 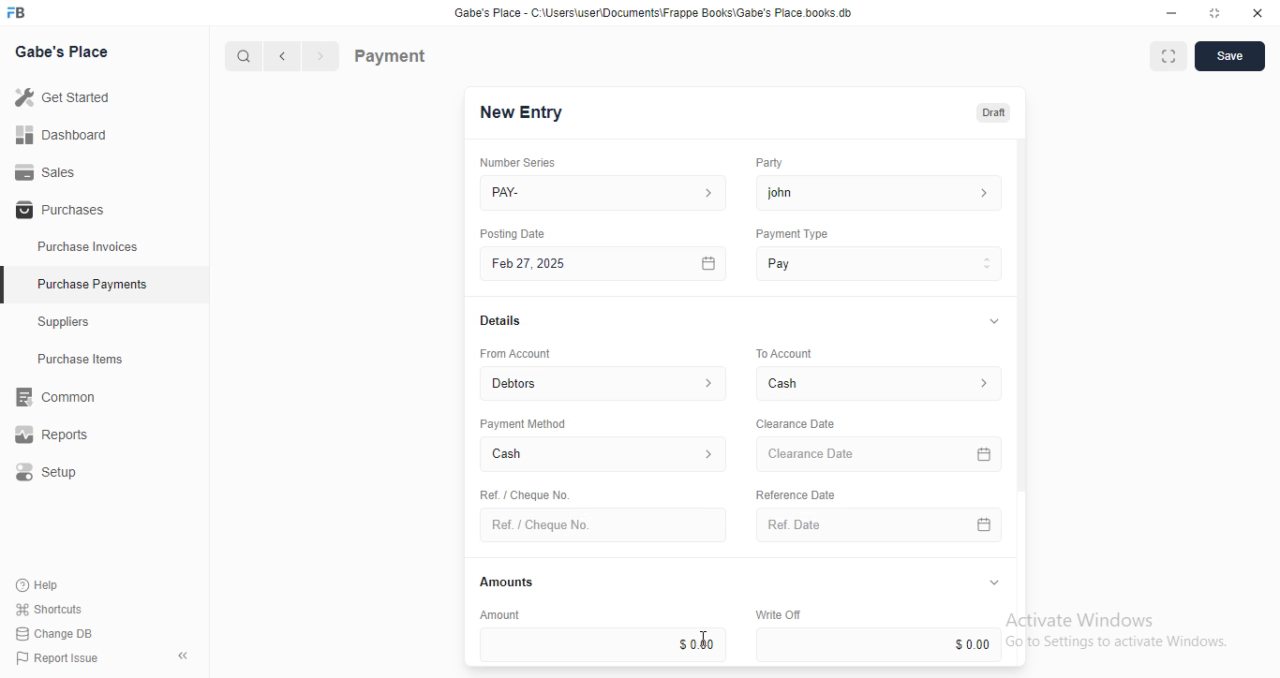 I want to click on Change DB, so click(x=52, y=632).